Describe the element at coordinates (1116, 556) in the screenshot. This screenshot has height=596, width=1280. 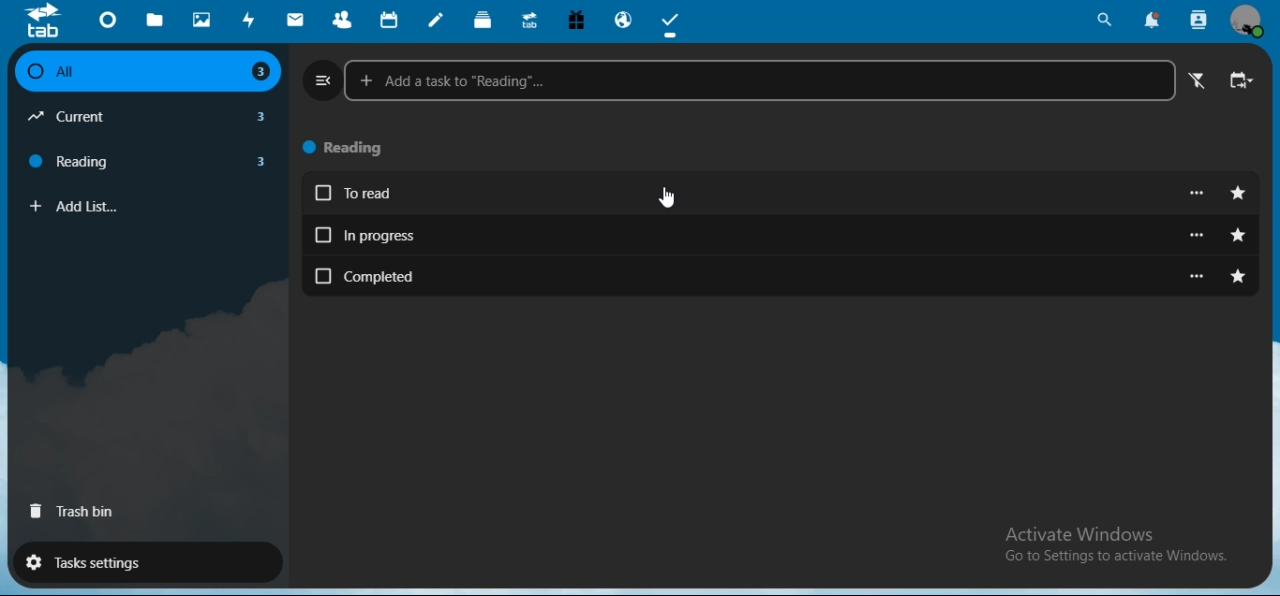
I see `Go to Settings to activate Windows.` at that location.